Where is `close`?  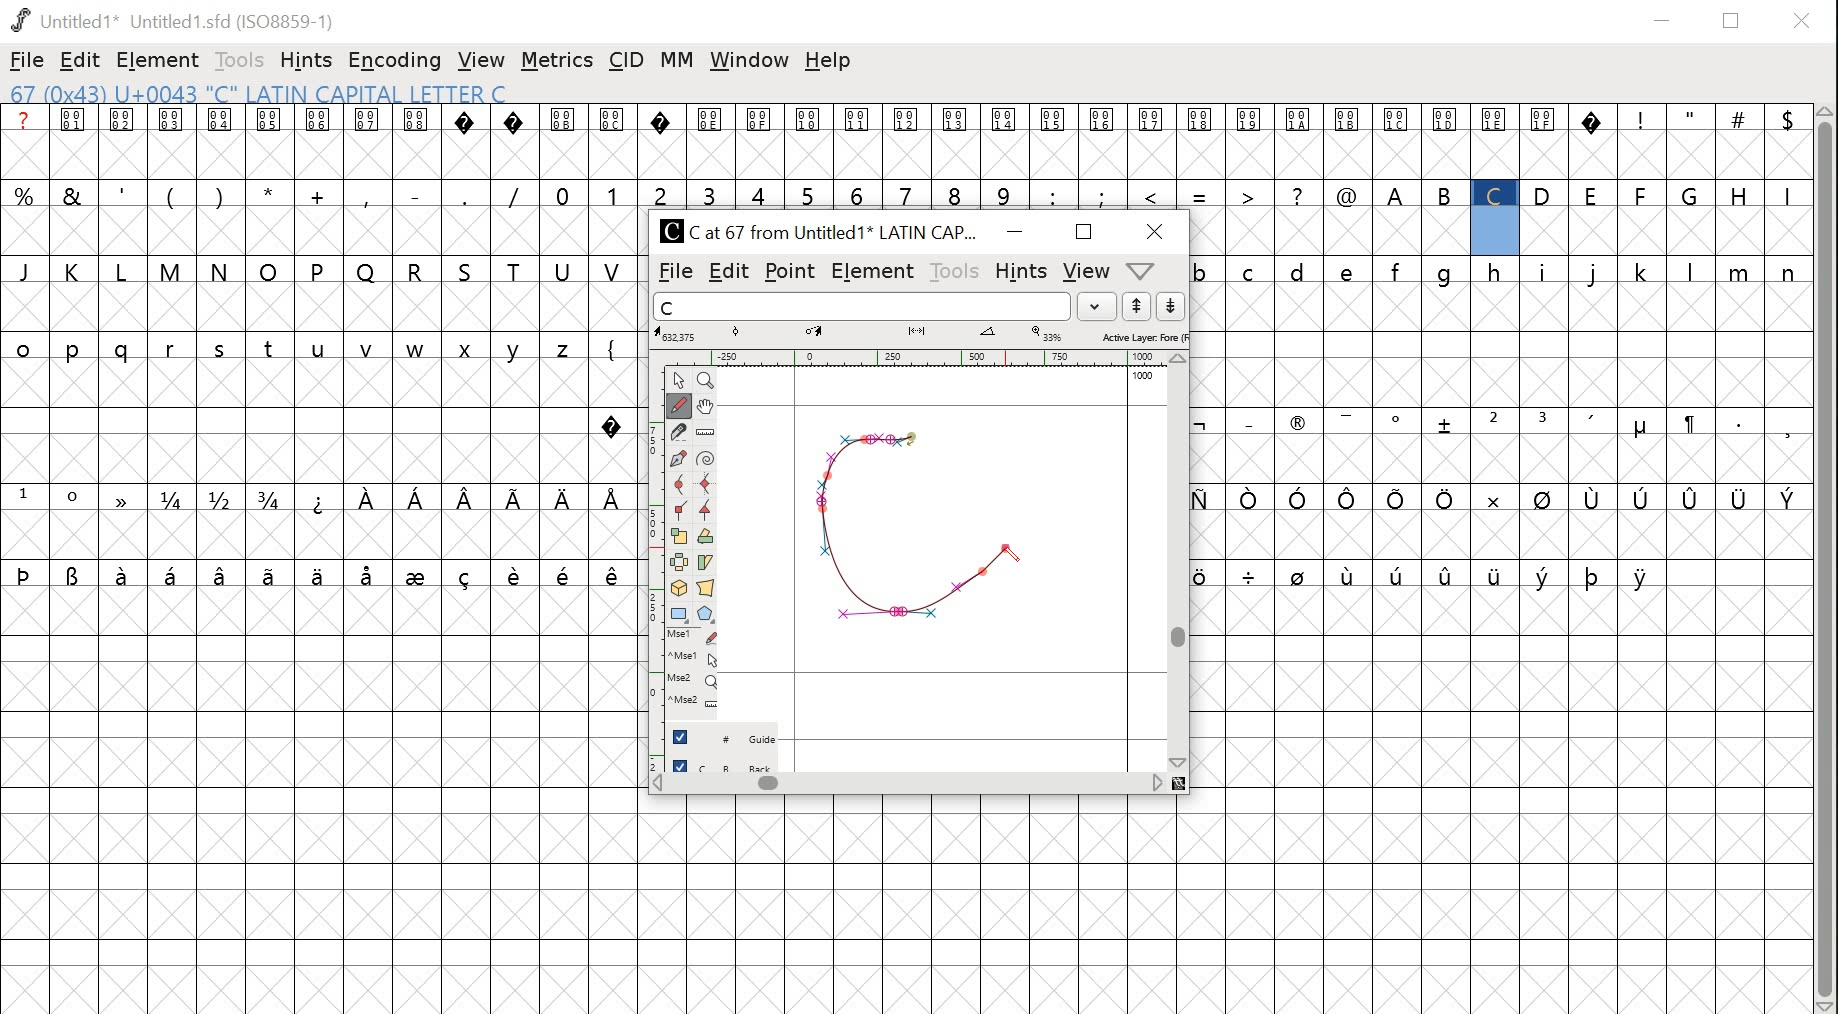
close is located at coordinates (1804, 20).